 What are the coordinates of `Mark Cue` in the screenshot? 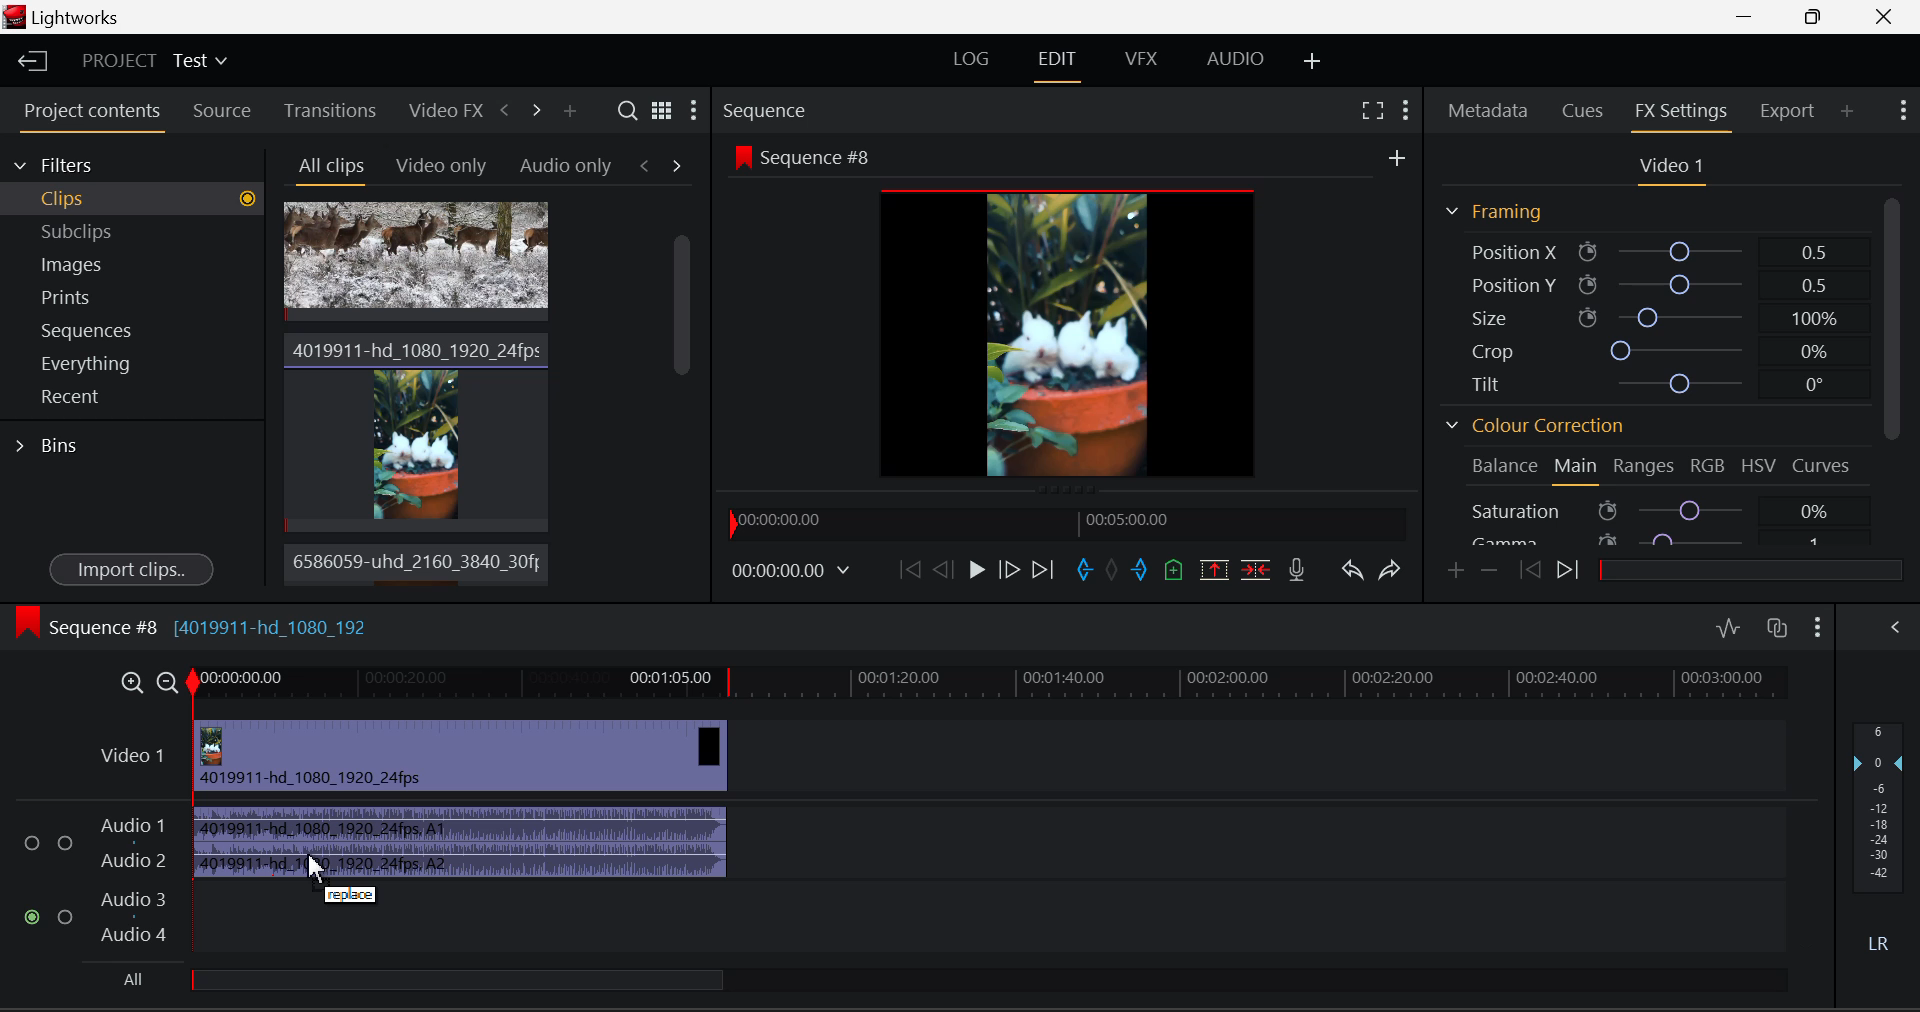 It's located at (1174, 567).